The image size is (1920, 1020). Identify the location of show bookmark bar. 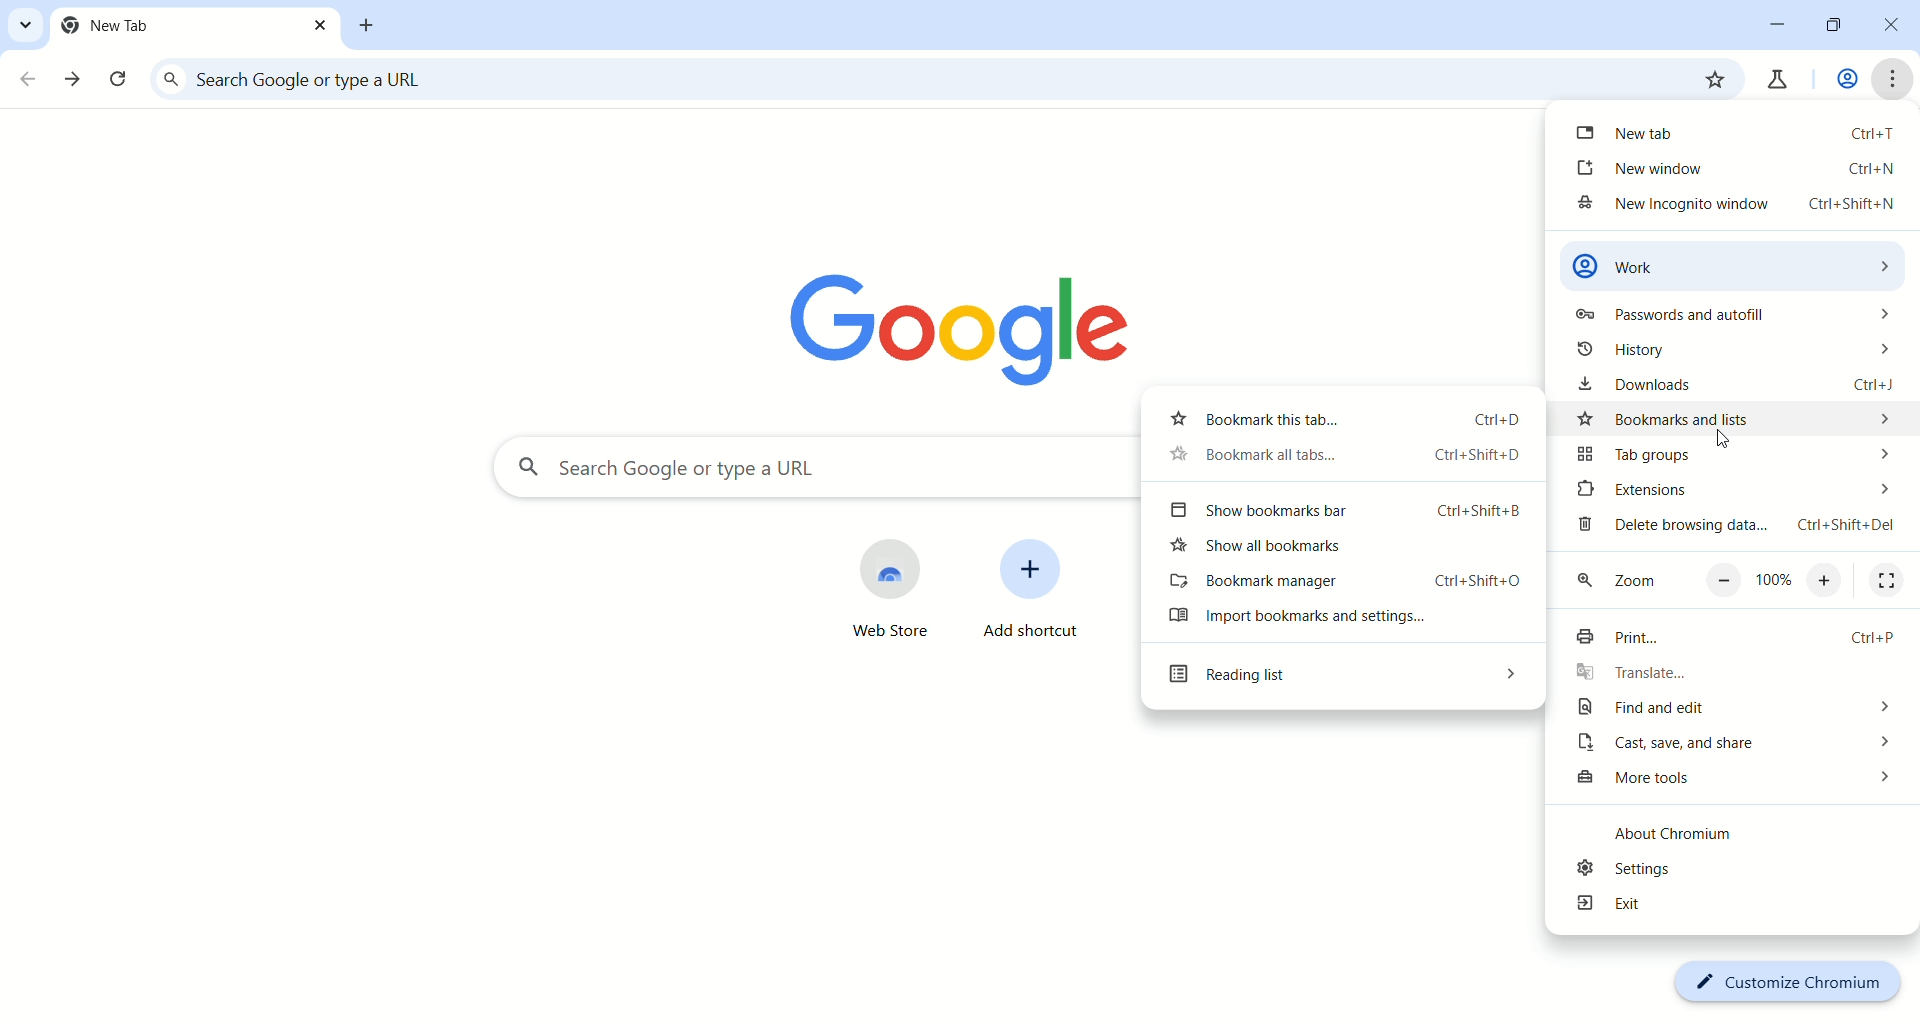
(1347, 512).